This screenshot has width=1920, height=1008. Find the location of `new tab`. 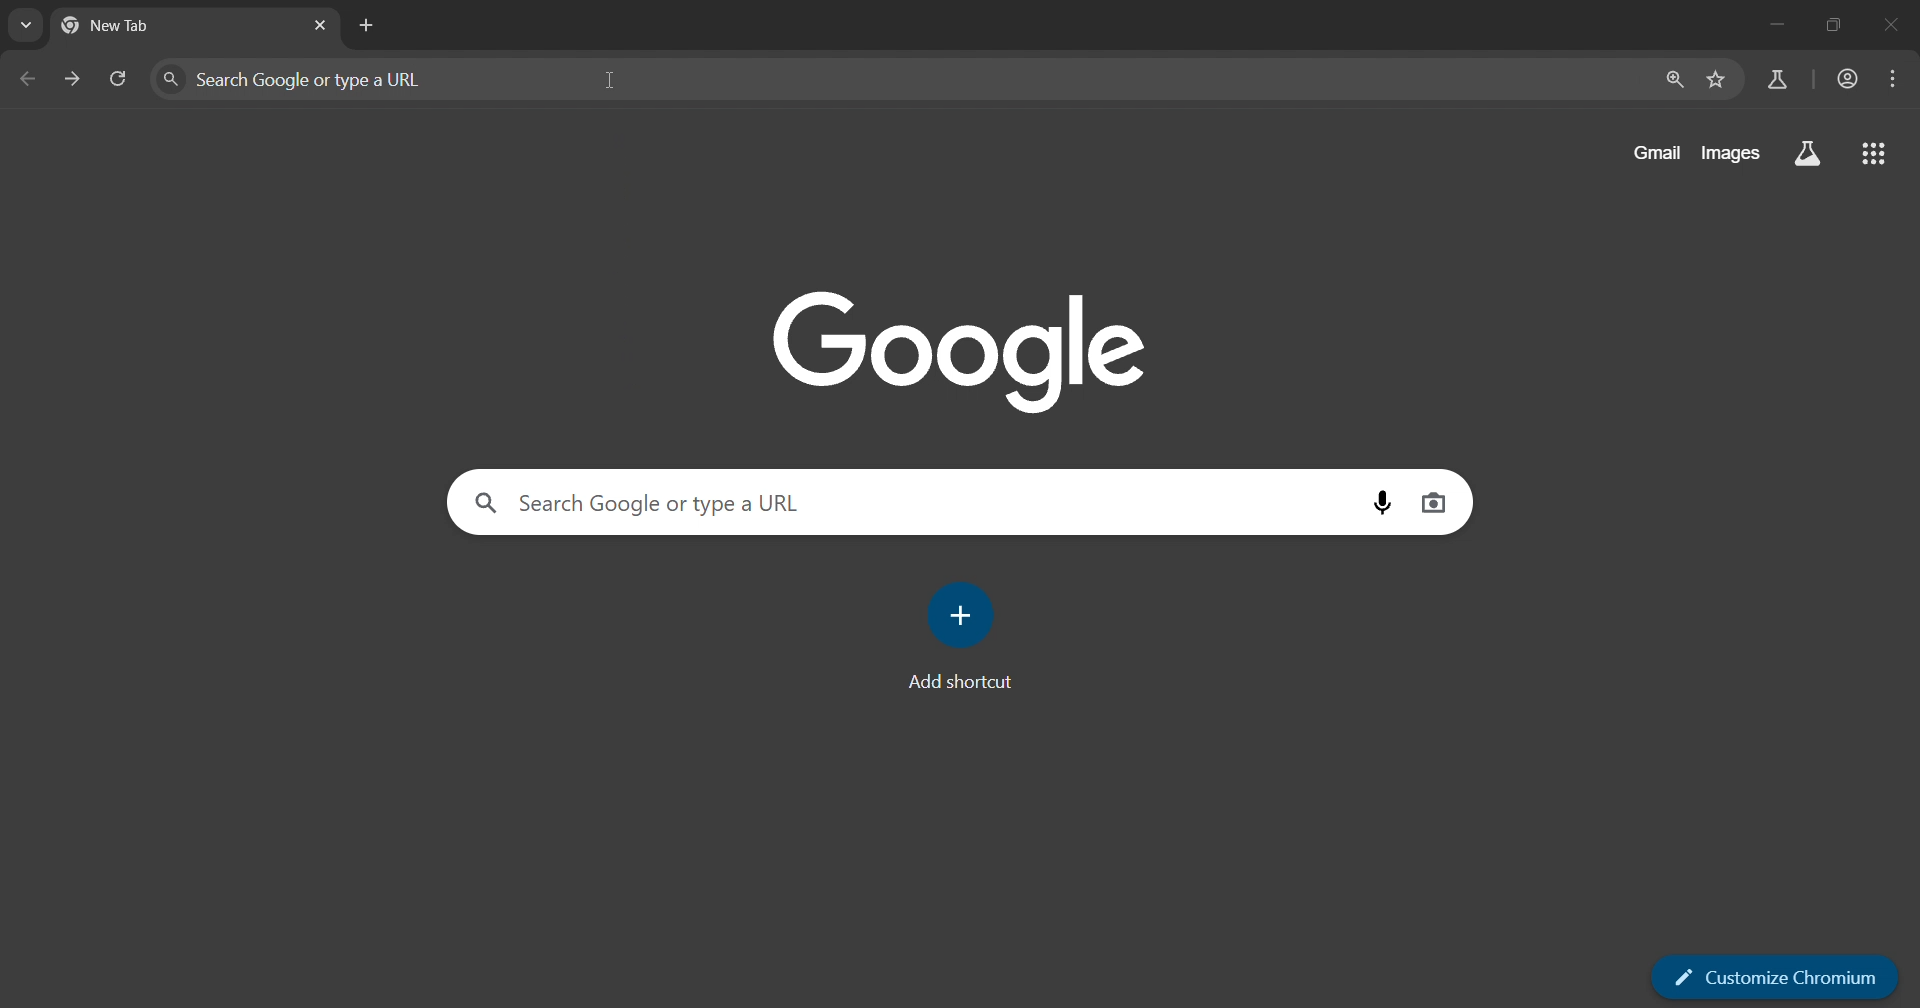

new tab is located at coordinates (371, 27).